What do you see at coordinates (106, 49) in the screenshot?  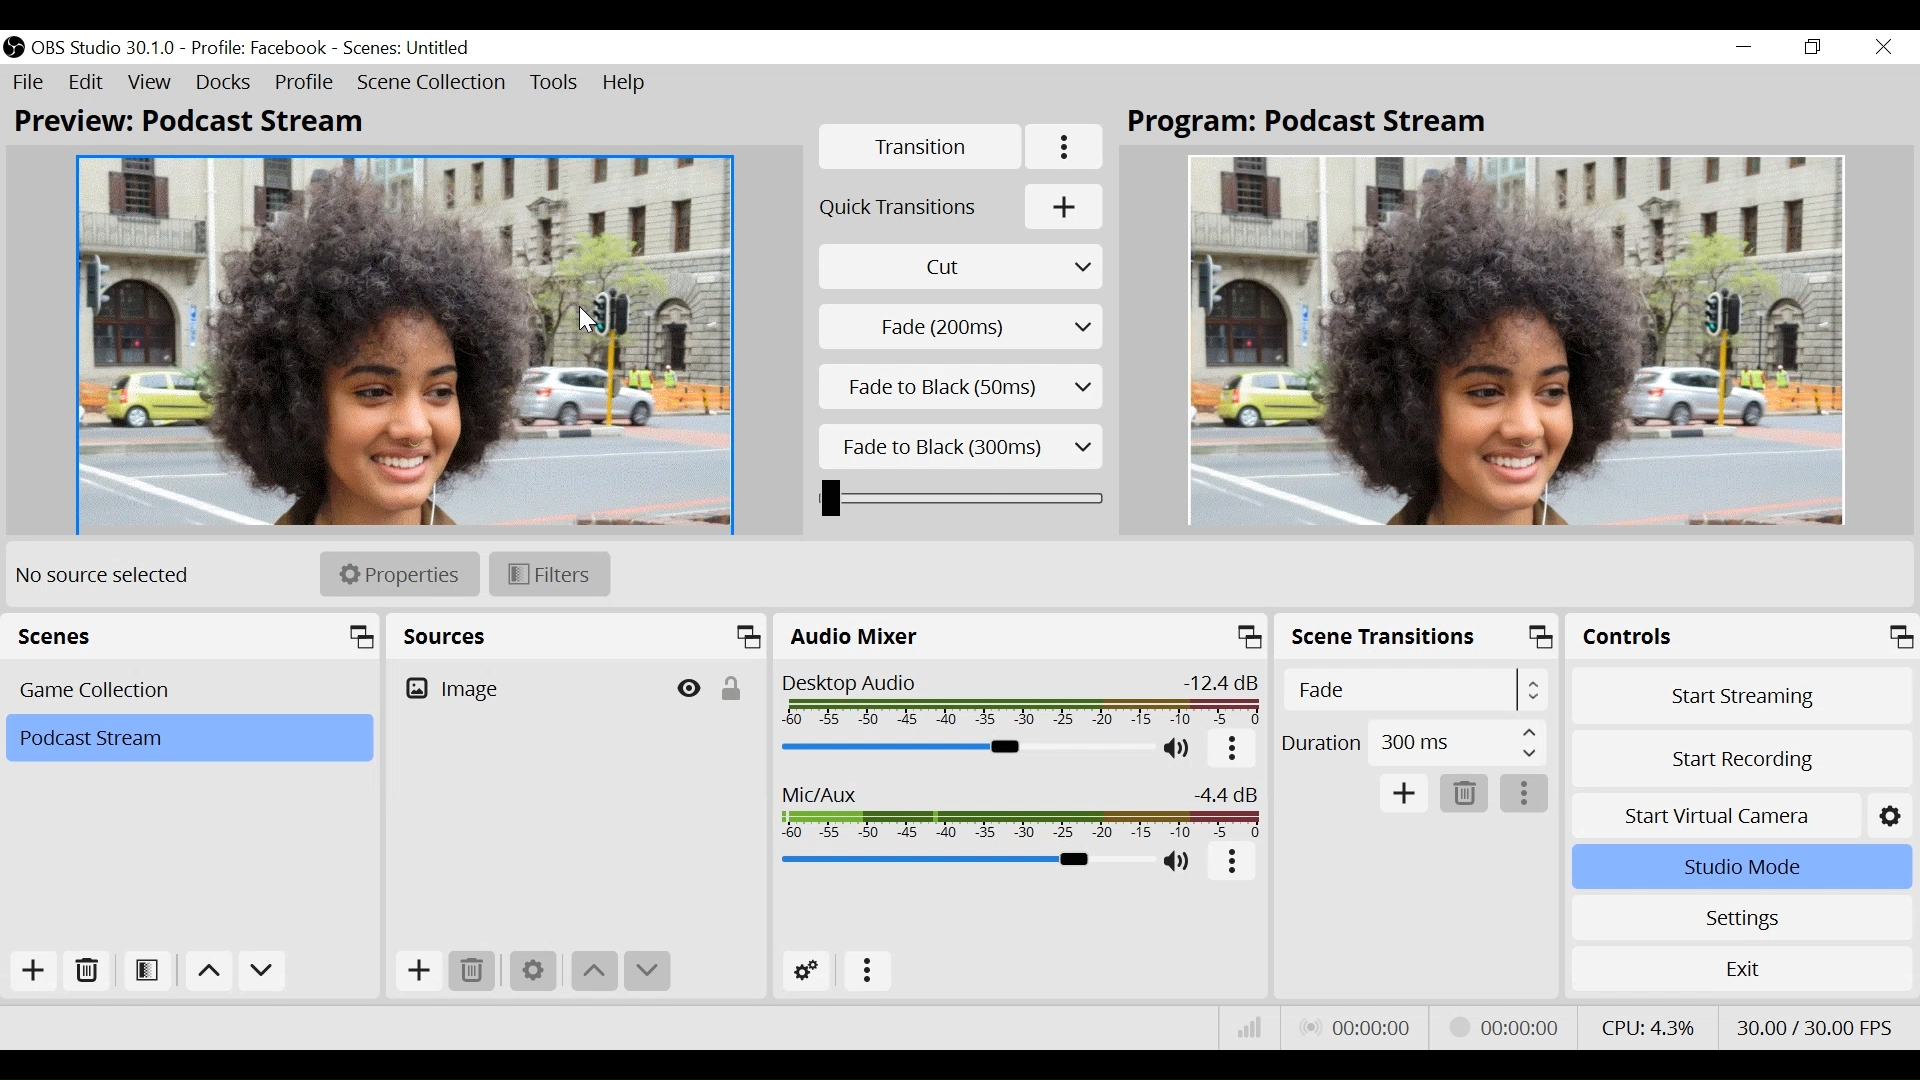 I see `OBS Version` at bounding box center [106, 49].